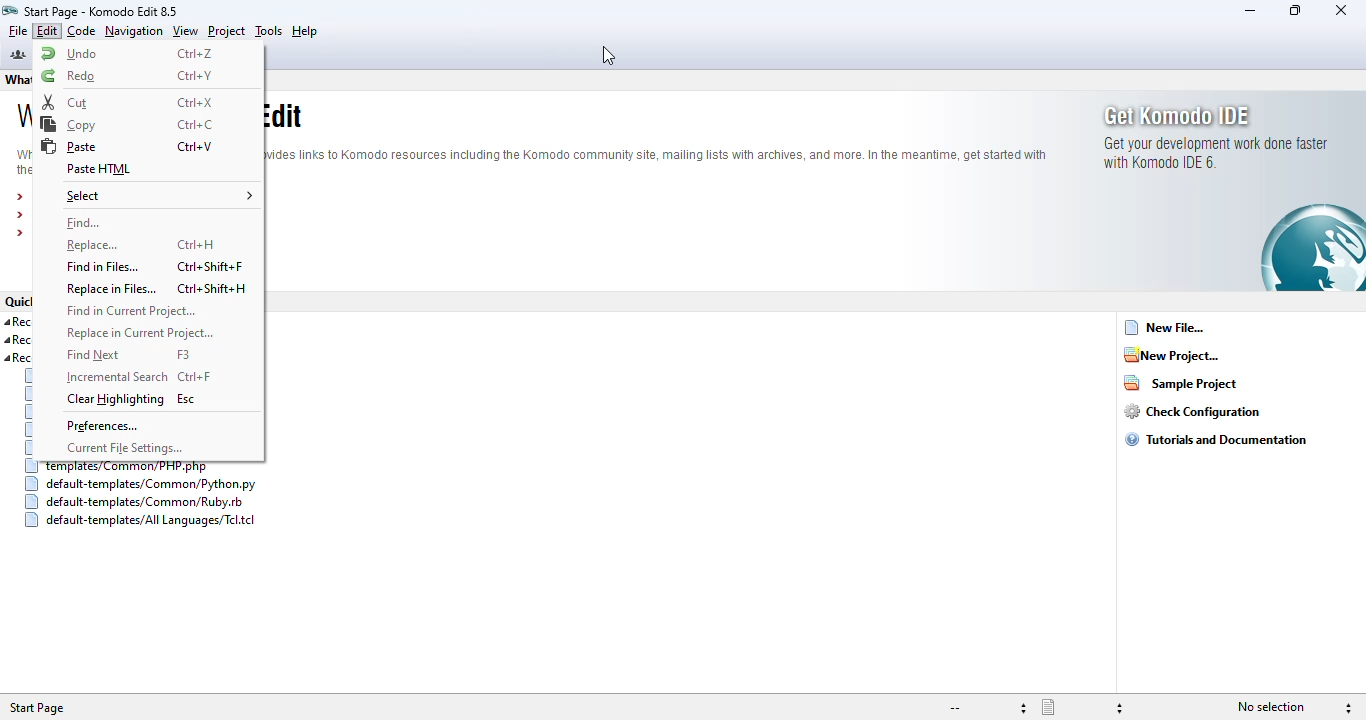 Image resolution: width=1366 pixels, height=720 pixels. What do you see at coordinates (1340, 10) in the screenshot?
I see `close` at bounding box center [1340, 10].